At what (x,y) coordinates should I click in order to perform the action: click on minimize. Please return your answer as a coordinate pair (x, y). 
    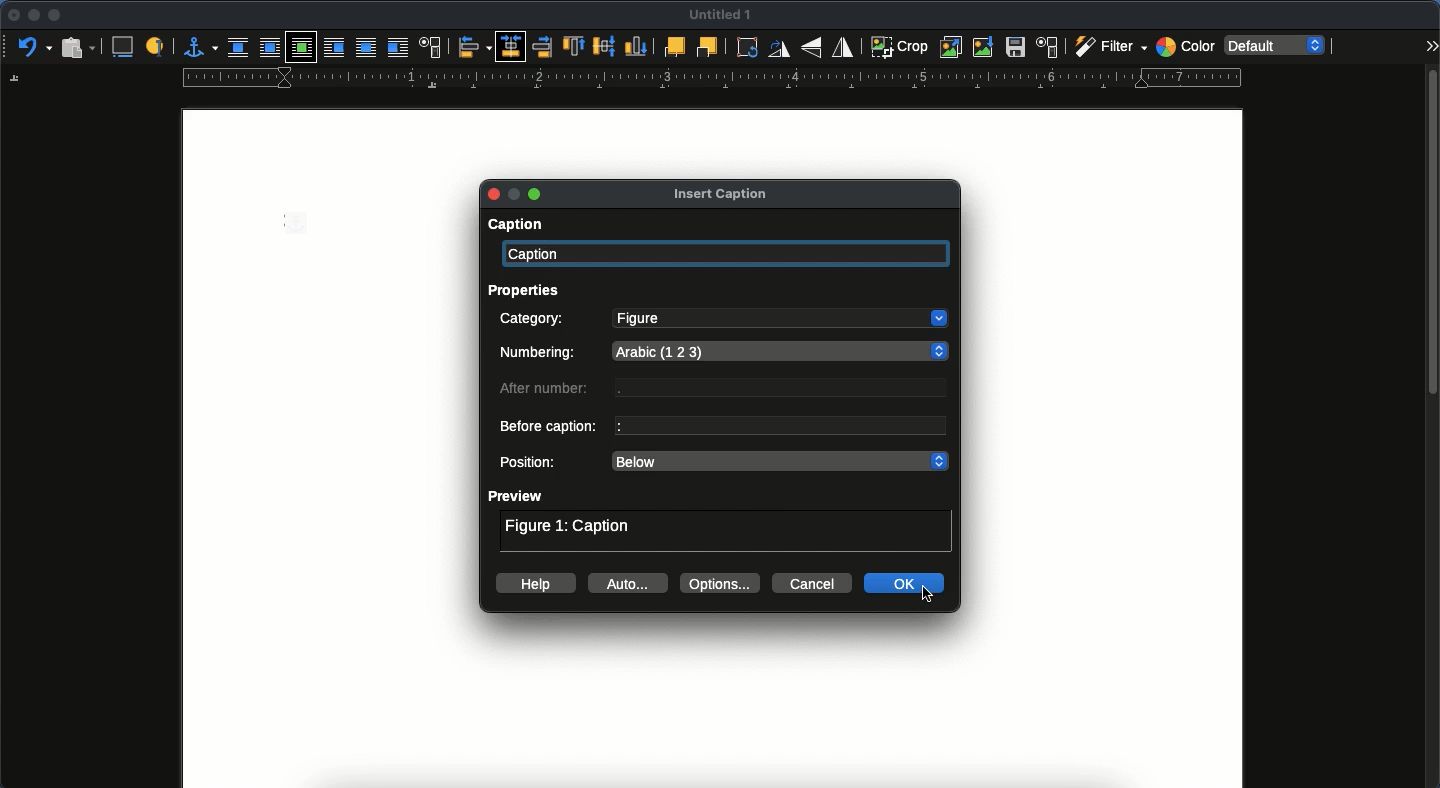
    Looking at the image, I should click on (31, 15).